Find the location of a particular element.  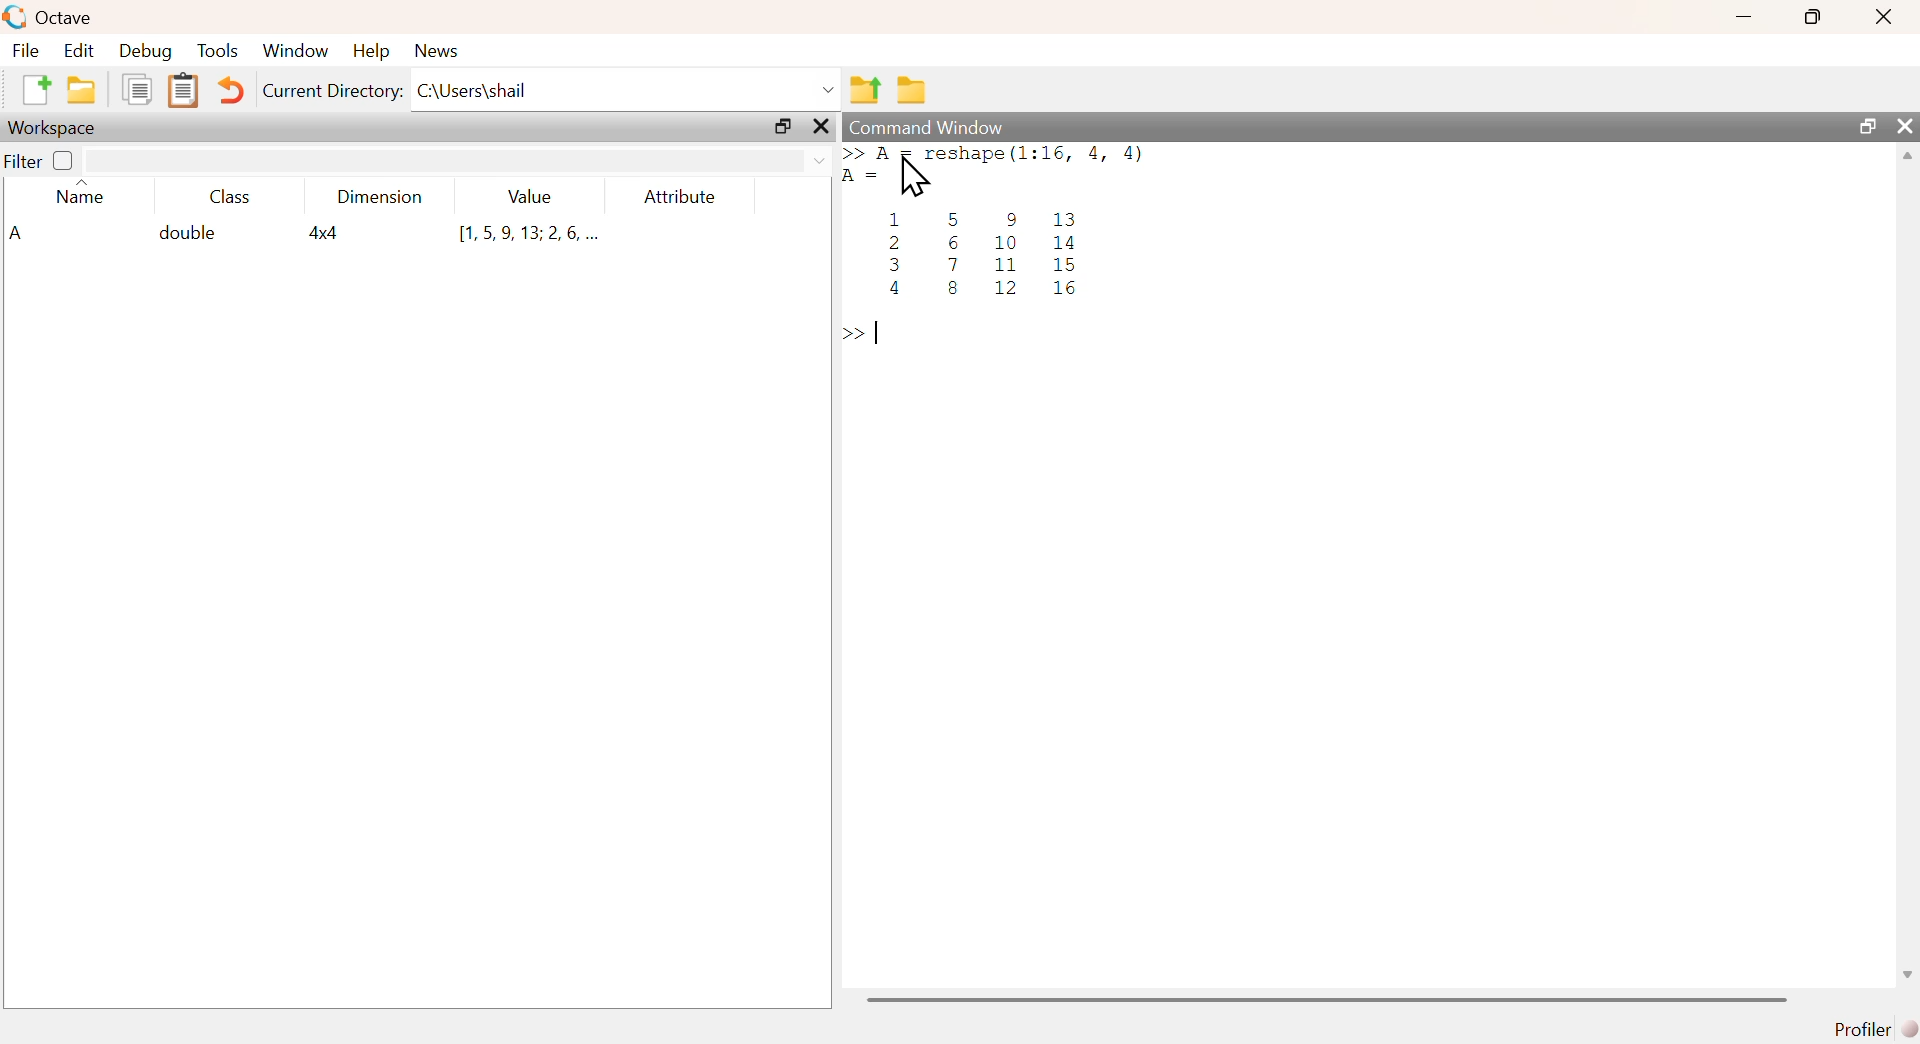

Tools is located at coordinates (219, 50).